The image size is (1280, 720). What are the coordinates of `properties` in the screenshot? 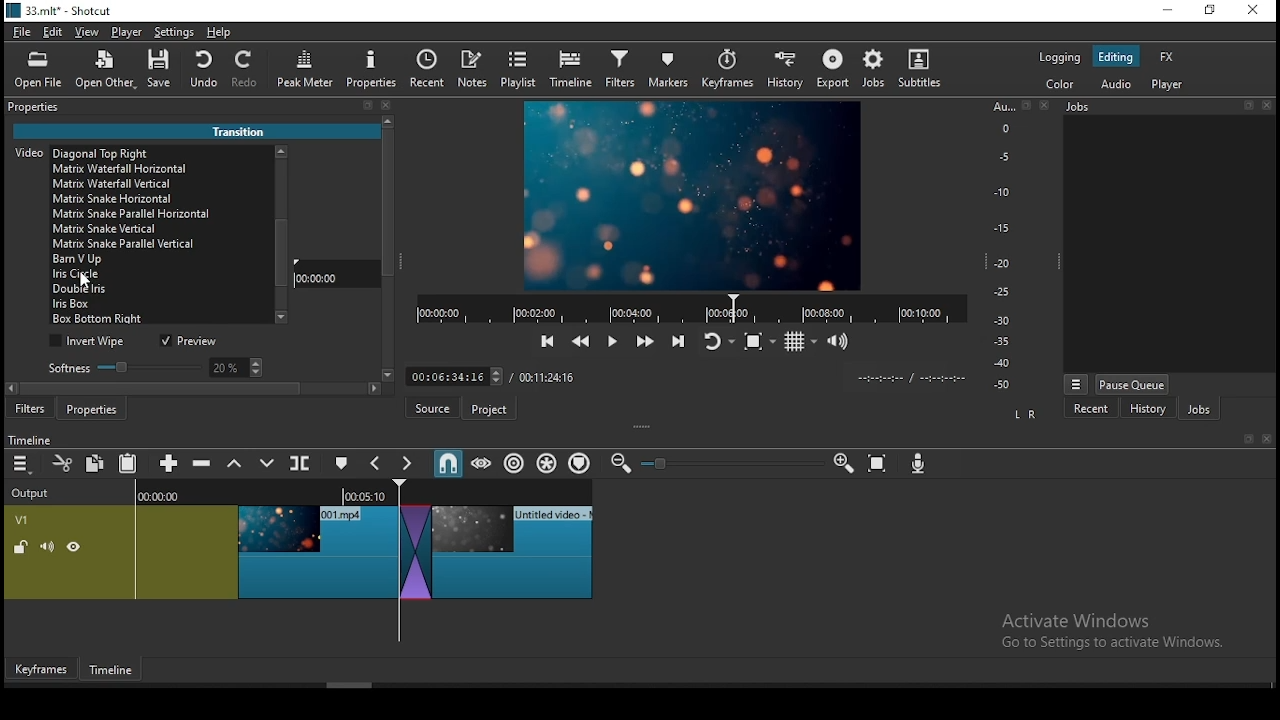 It's located at (371, 69).